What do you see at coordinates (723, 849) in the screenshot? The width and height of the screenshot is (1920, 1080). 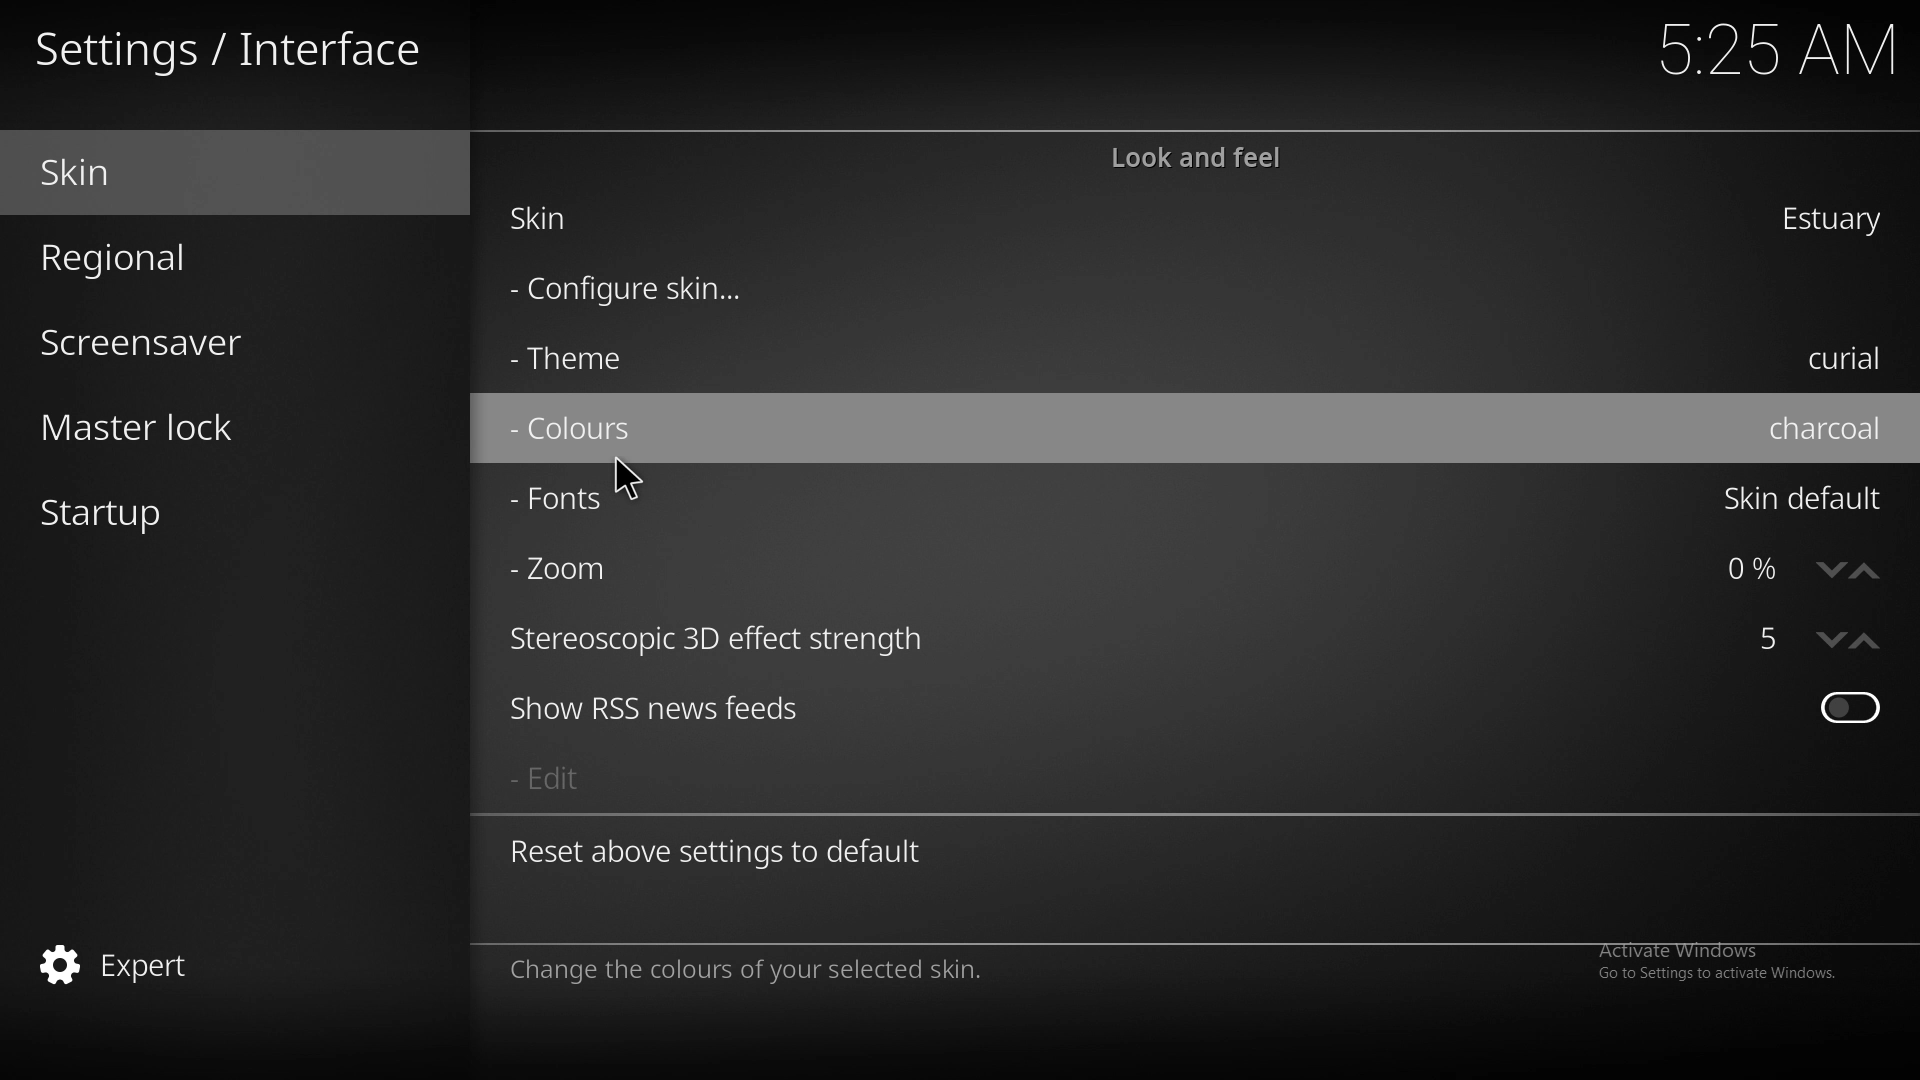 I see `reset` at bounding box center [723, 849].